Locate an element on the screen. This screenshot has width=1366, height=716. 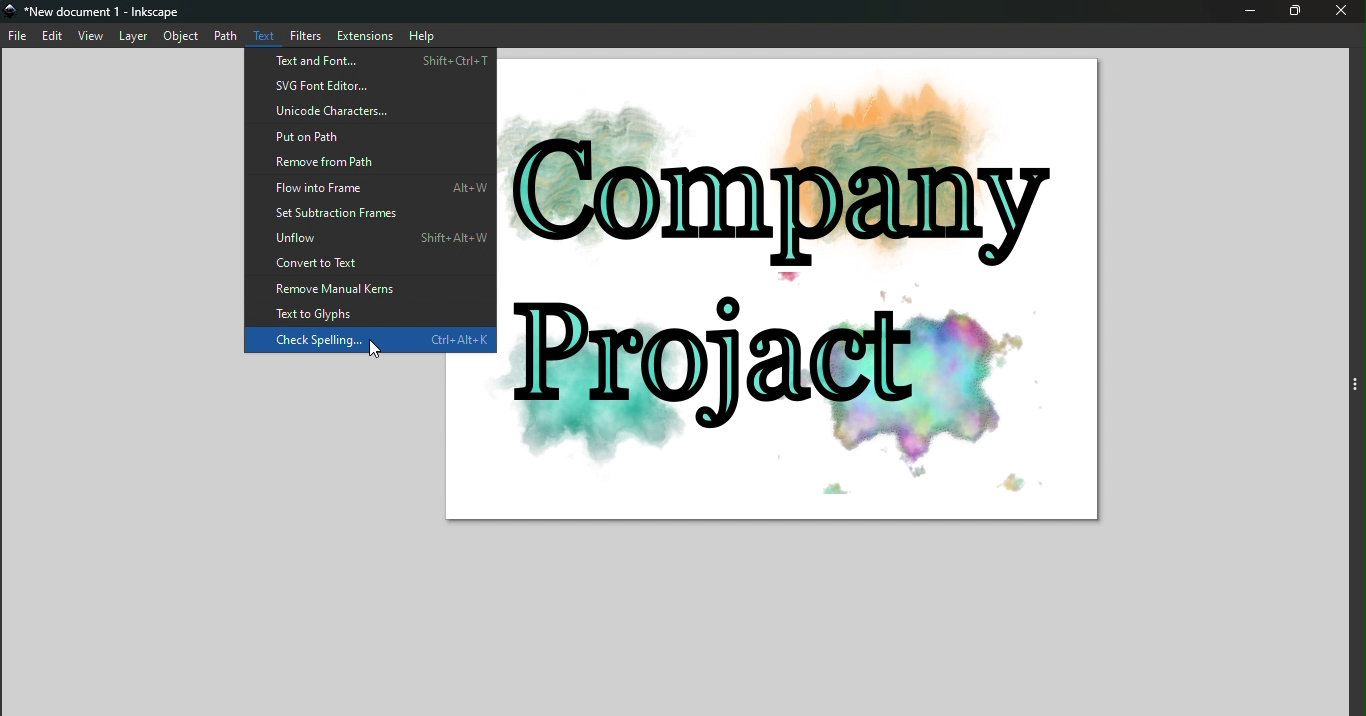
Maximize is located at coordinates (1298, 12).